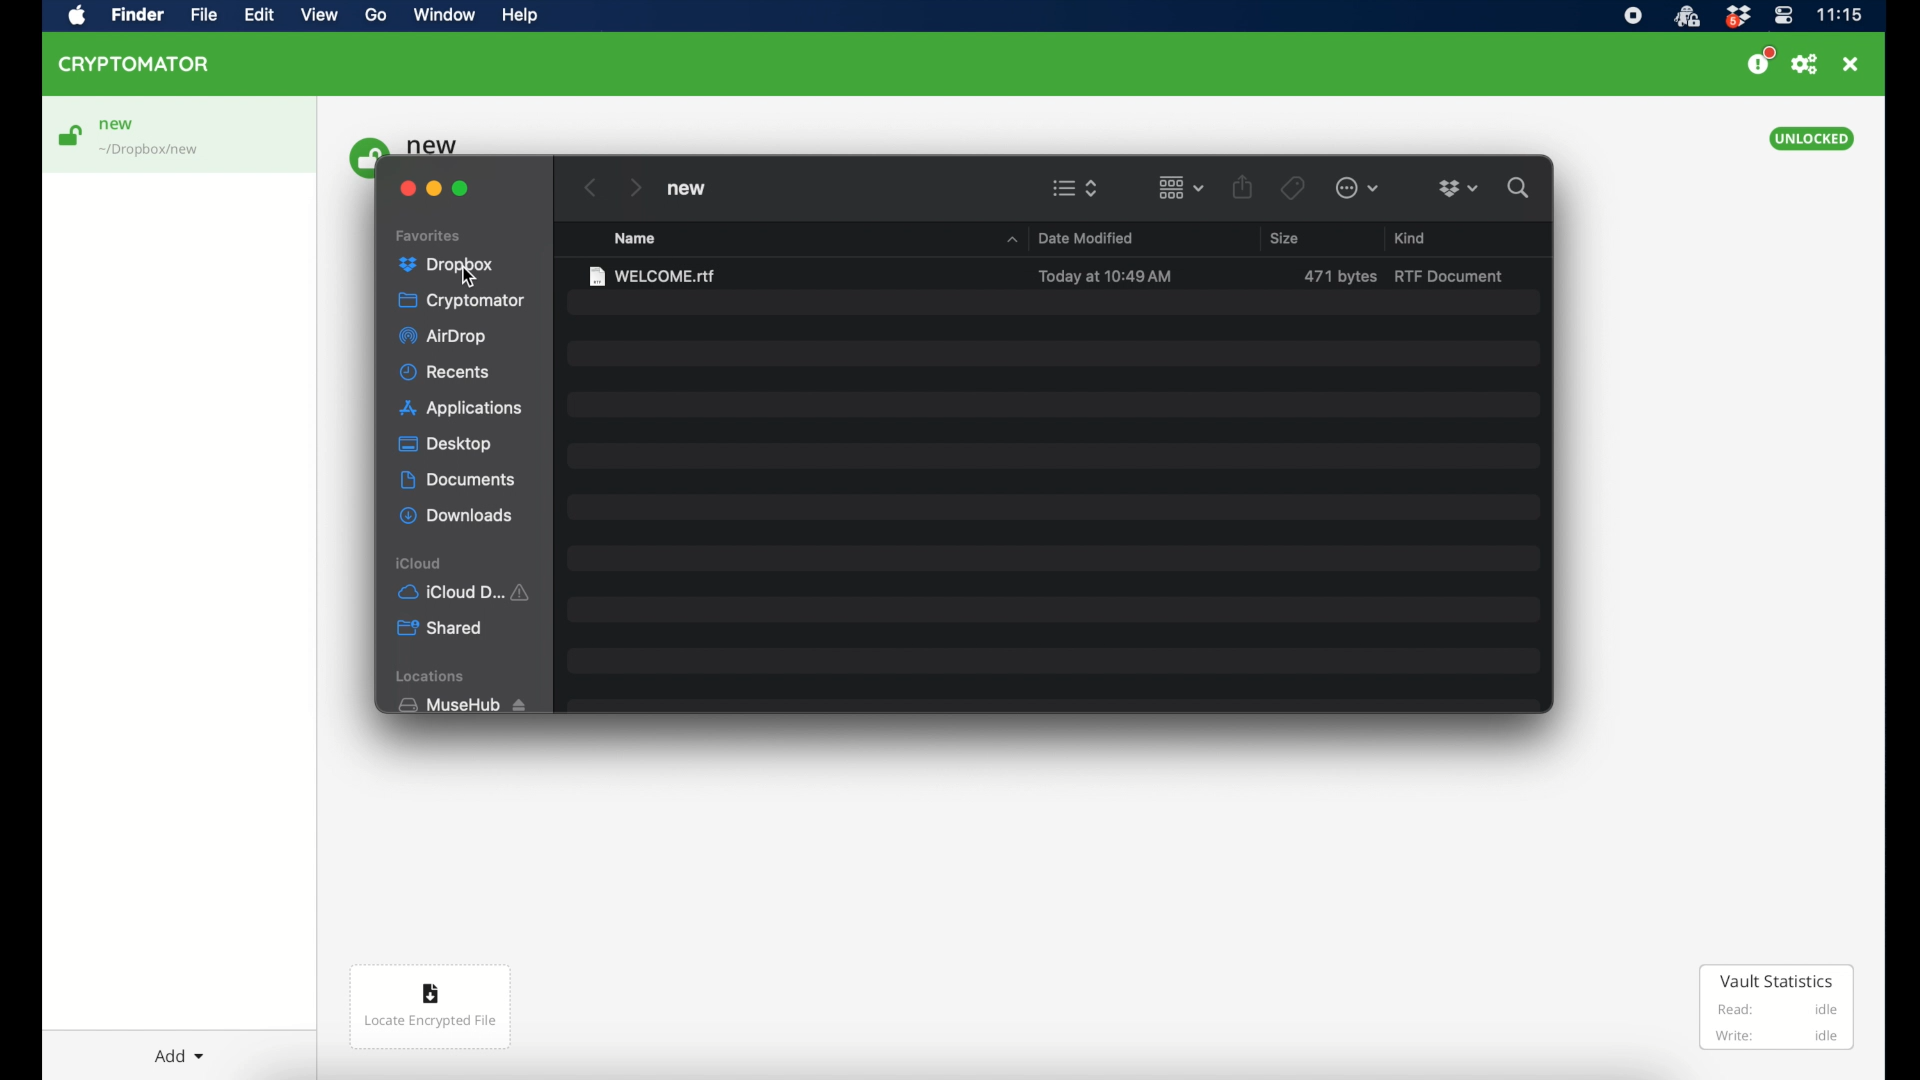 This screenshot has width=1920, height=1080. Describe the element at coordinates (464, 409) in the screenshot. I see `applications` at that location.